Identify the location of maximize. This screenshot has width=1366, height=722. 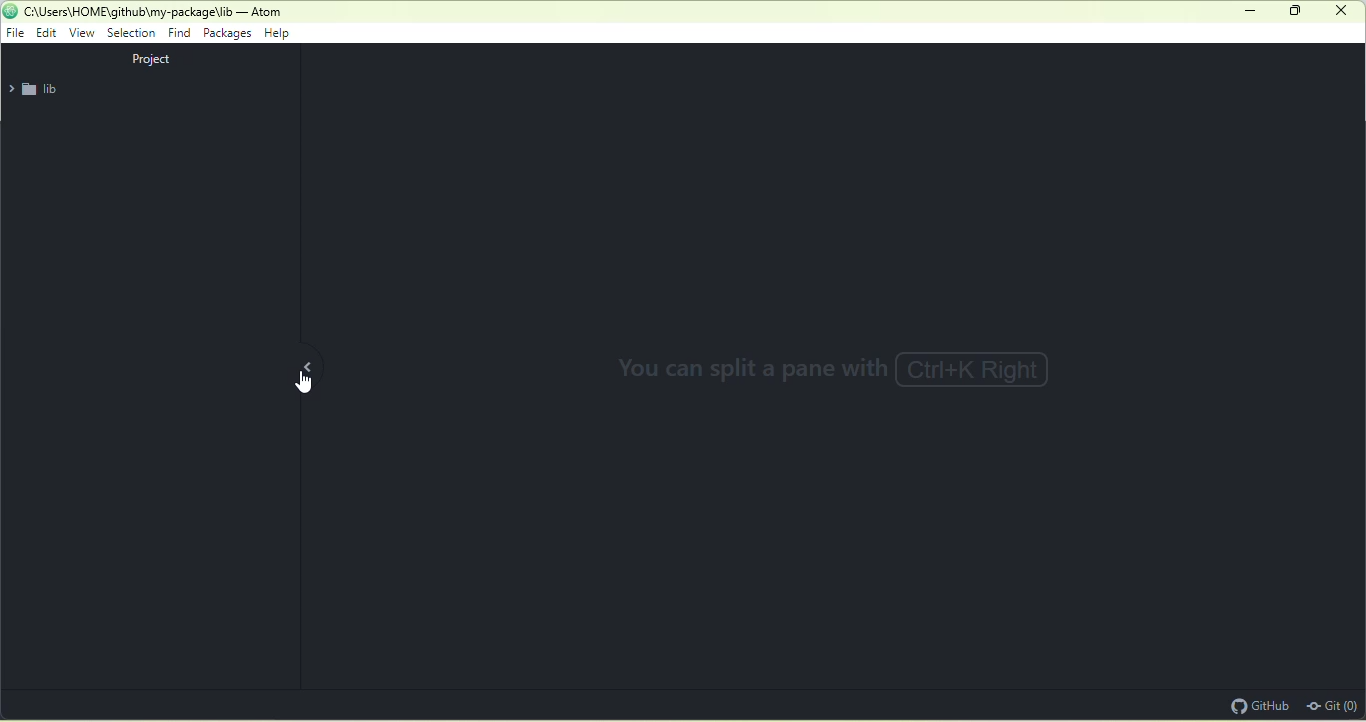
(1297, 14).